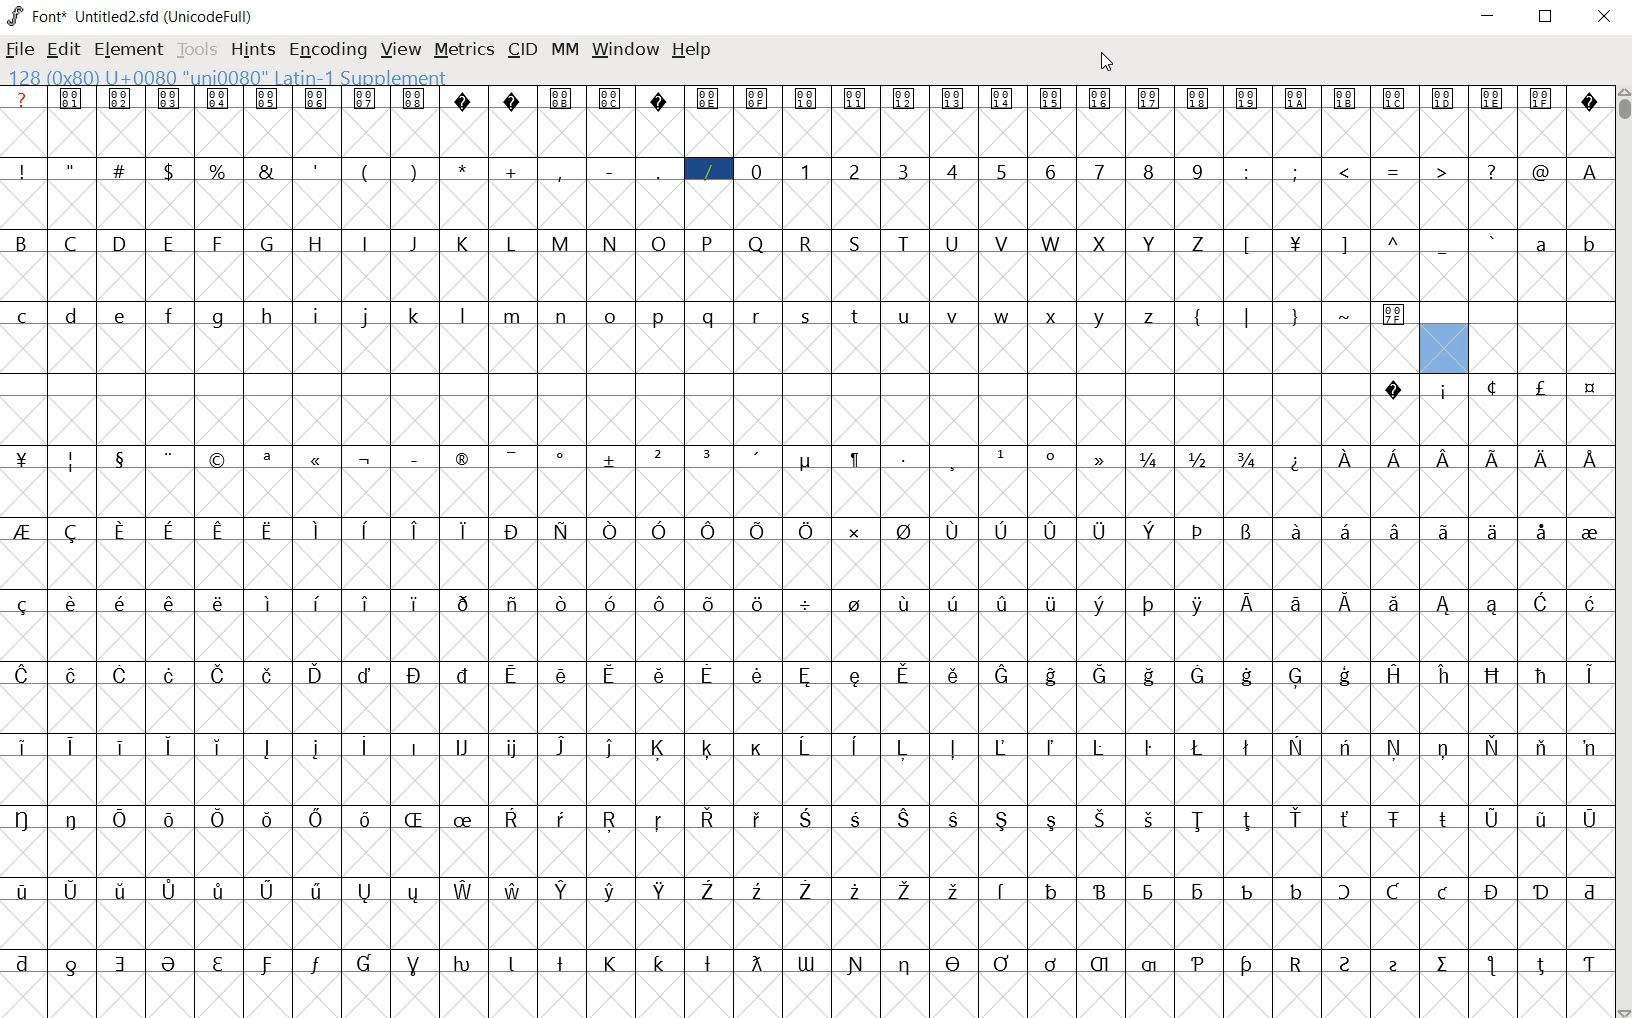 The height and width of the screenshot is (1018, 1632). I want to click on glyph, so click(1099, 459).